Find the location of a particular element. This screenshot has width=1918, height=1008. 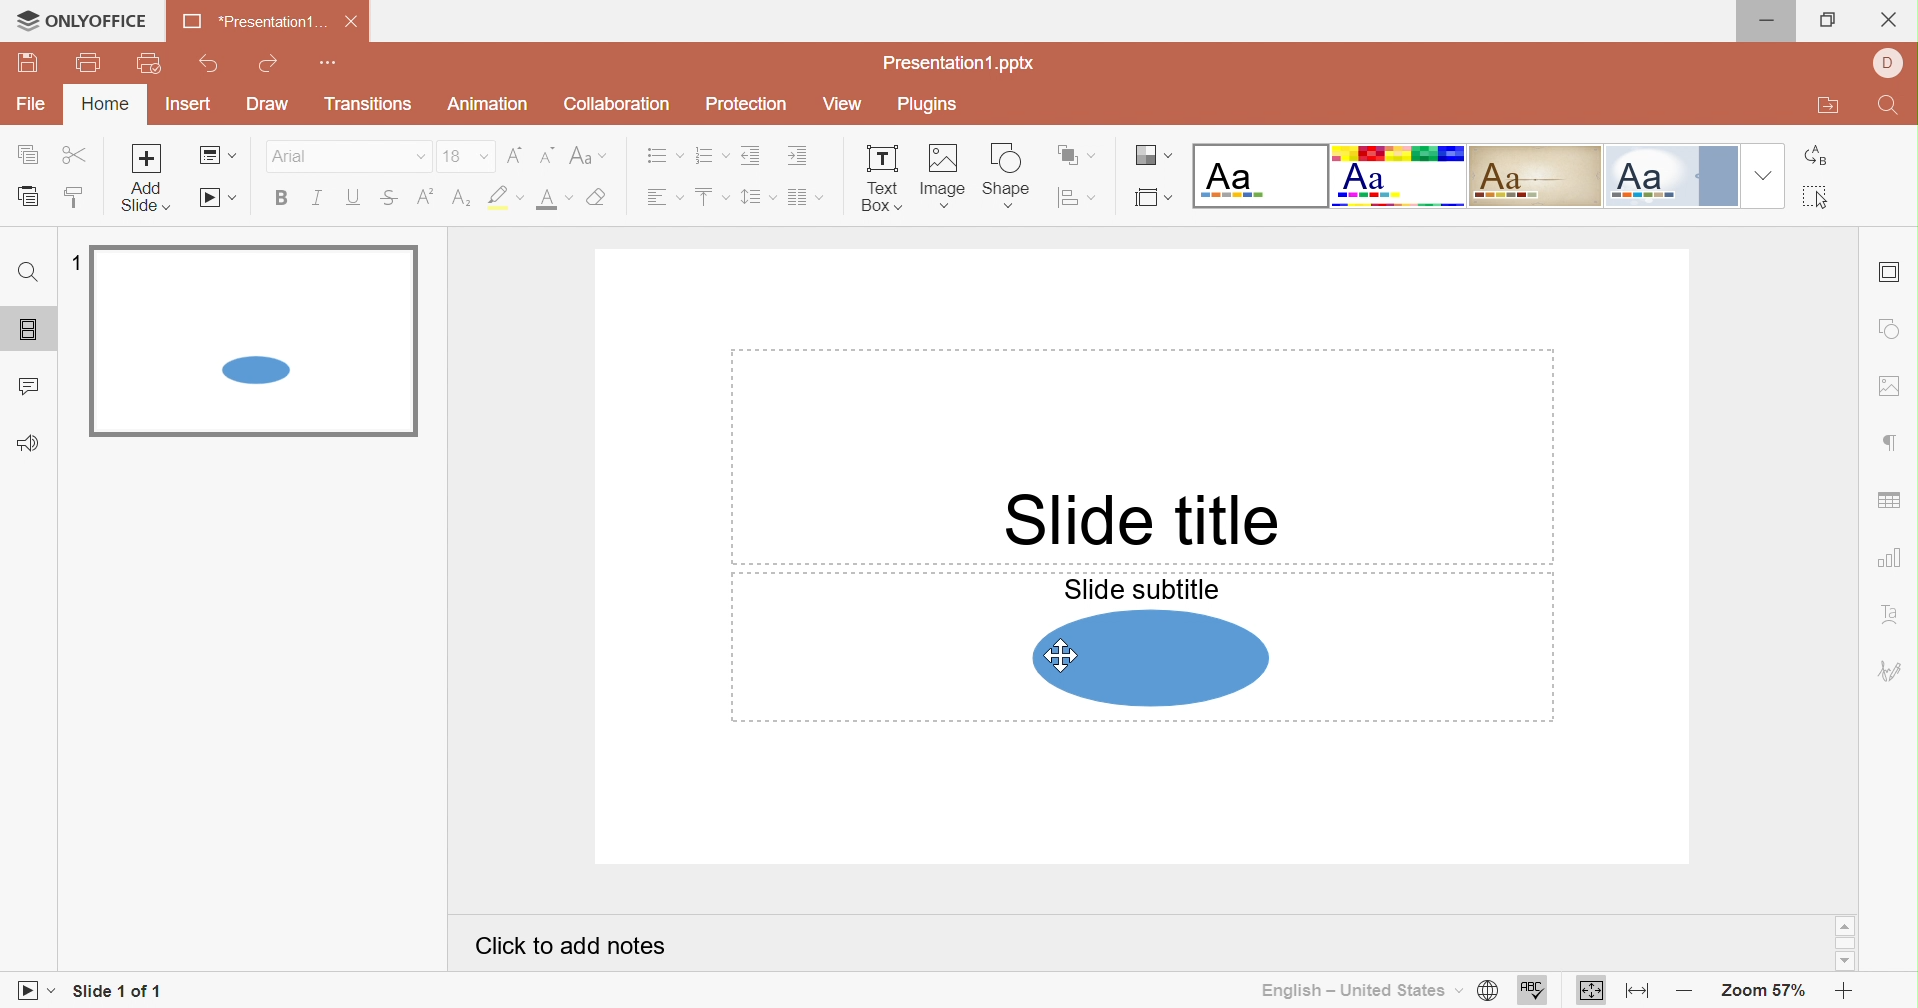

Feedback & Support is located at coordinates (34, 443).